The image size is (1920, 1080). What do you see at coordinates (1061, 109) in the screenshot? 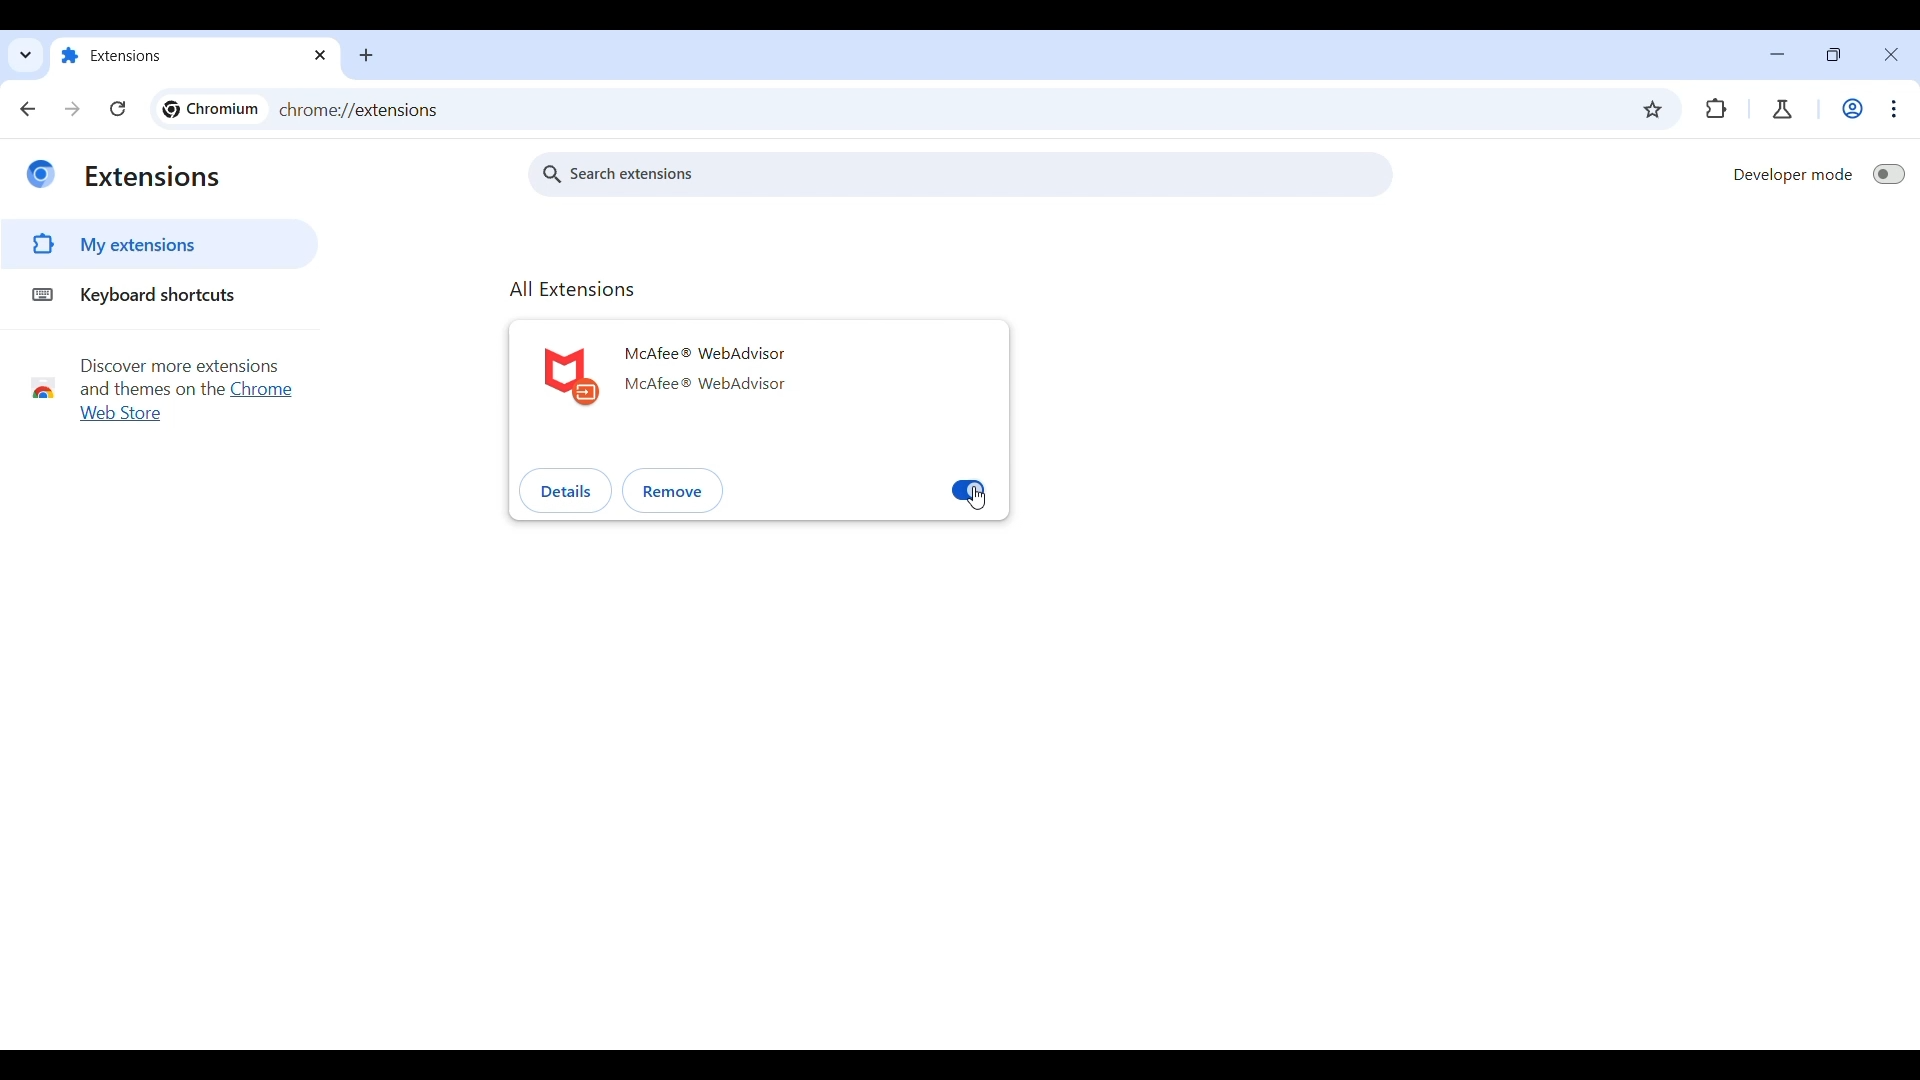
I see `Search Google or enter web link` at bounding box center [1061, 109].